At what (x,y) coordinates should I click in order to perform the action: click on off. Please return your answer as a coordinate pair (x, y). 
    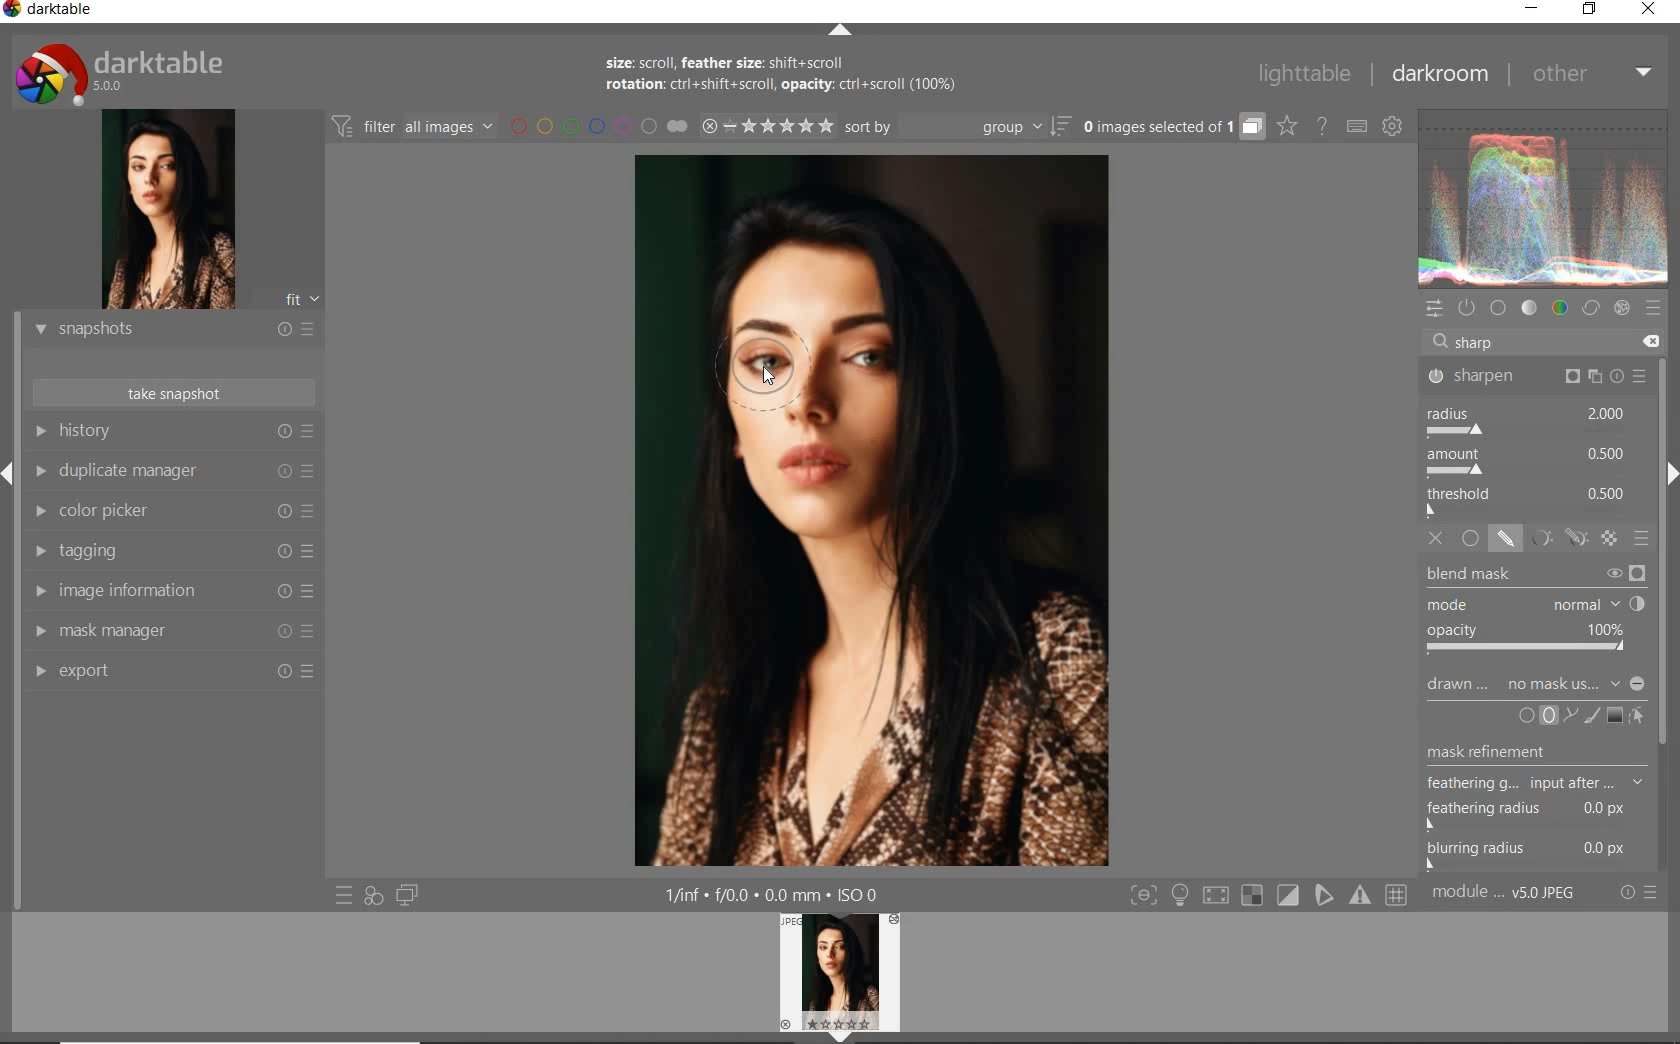
    Looking at the image, I should click on (1438, 539).